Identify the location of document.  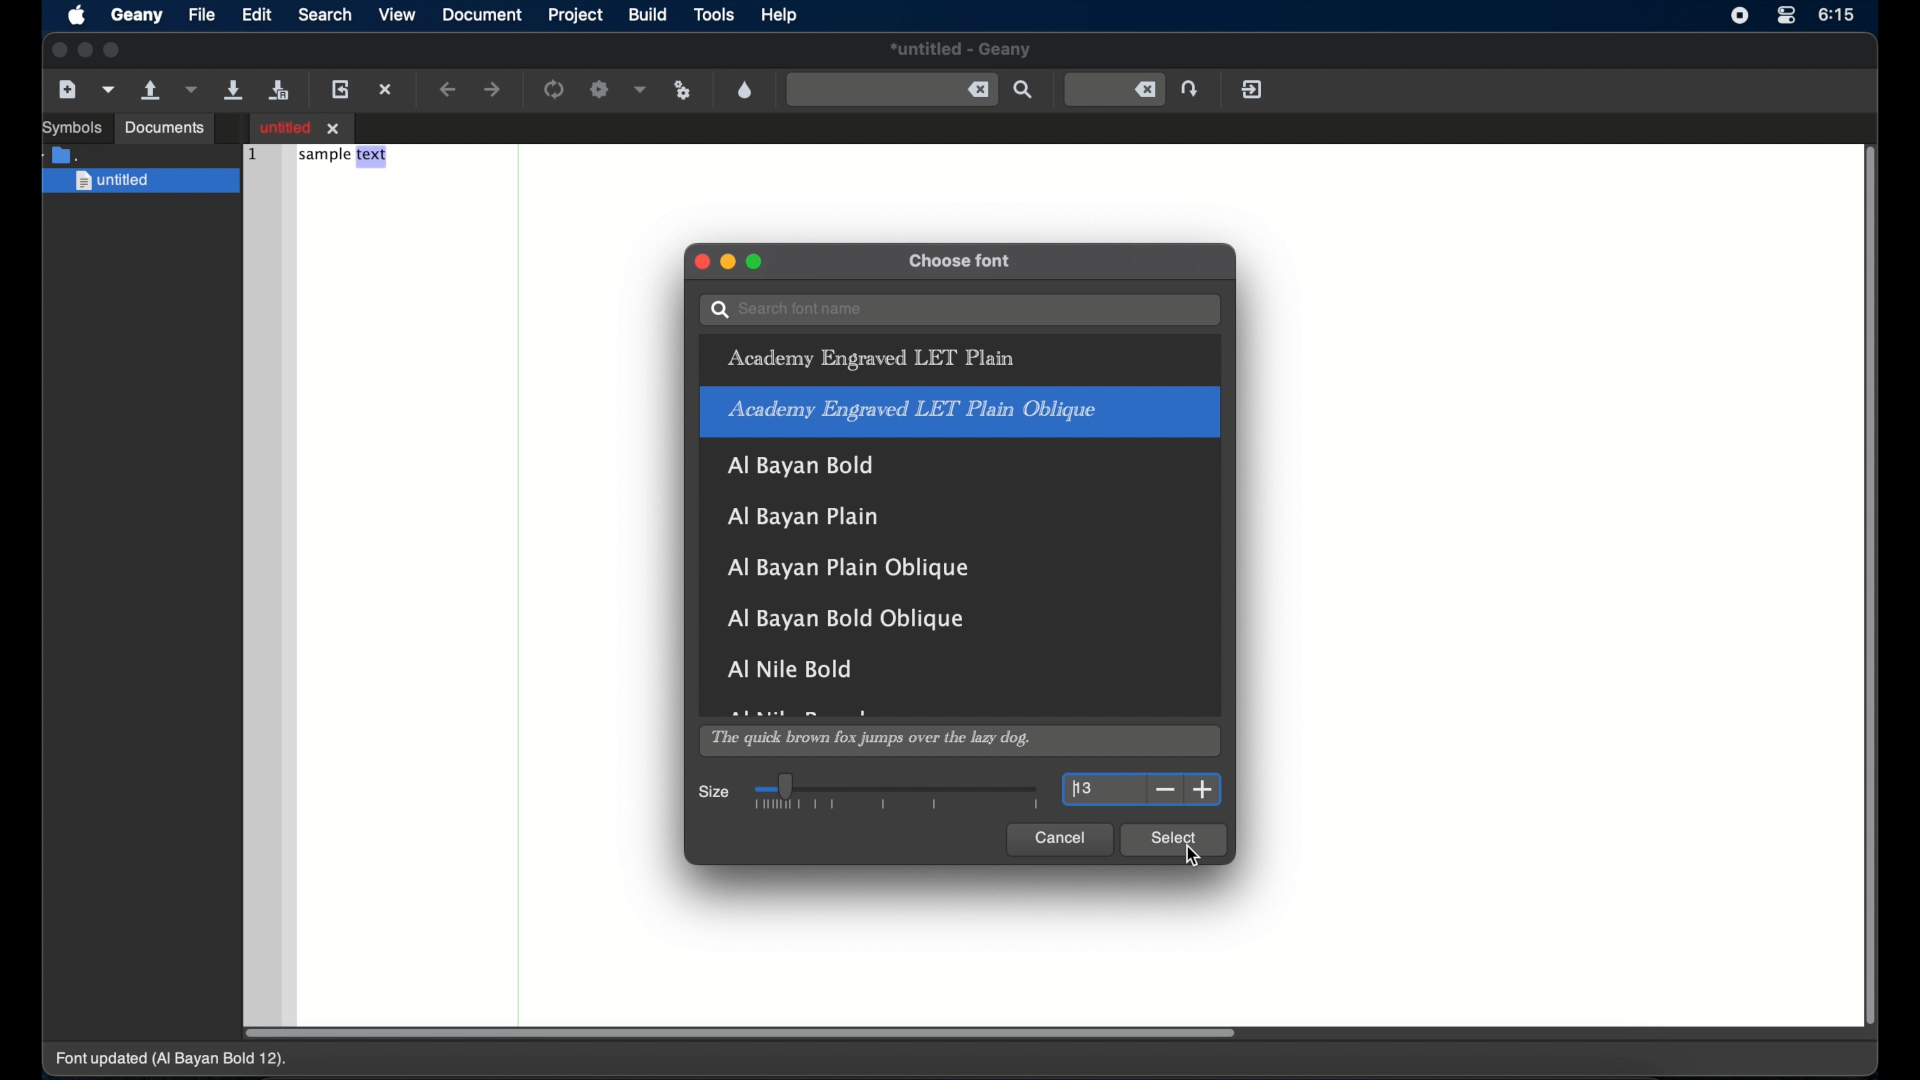
(482, 15).